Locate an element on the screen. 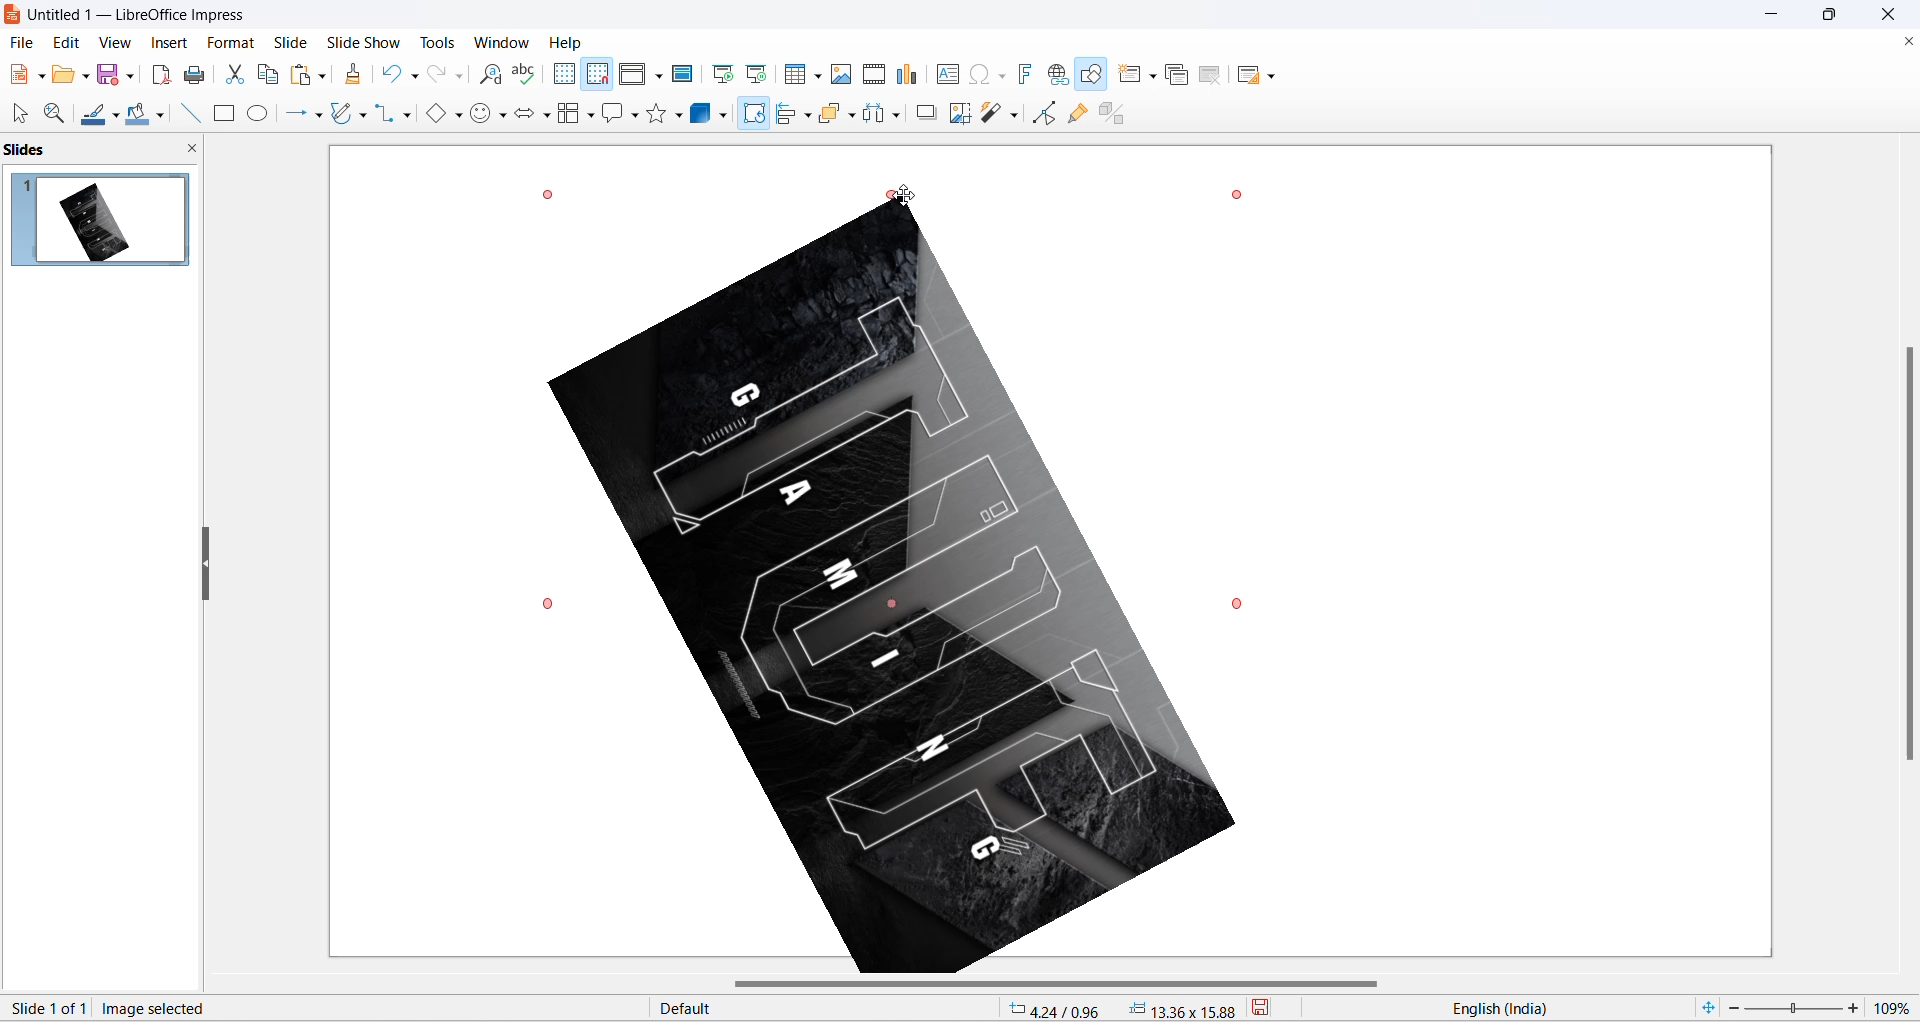  fit current slide to windows is located at coordinates (1706, 1007).